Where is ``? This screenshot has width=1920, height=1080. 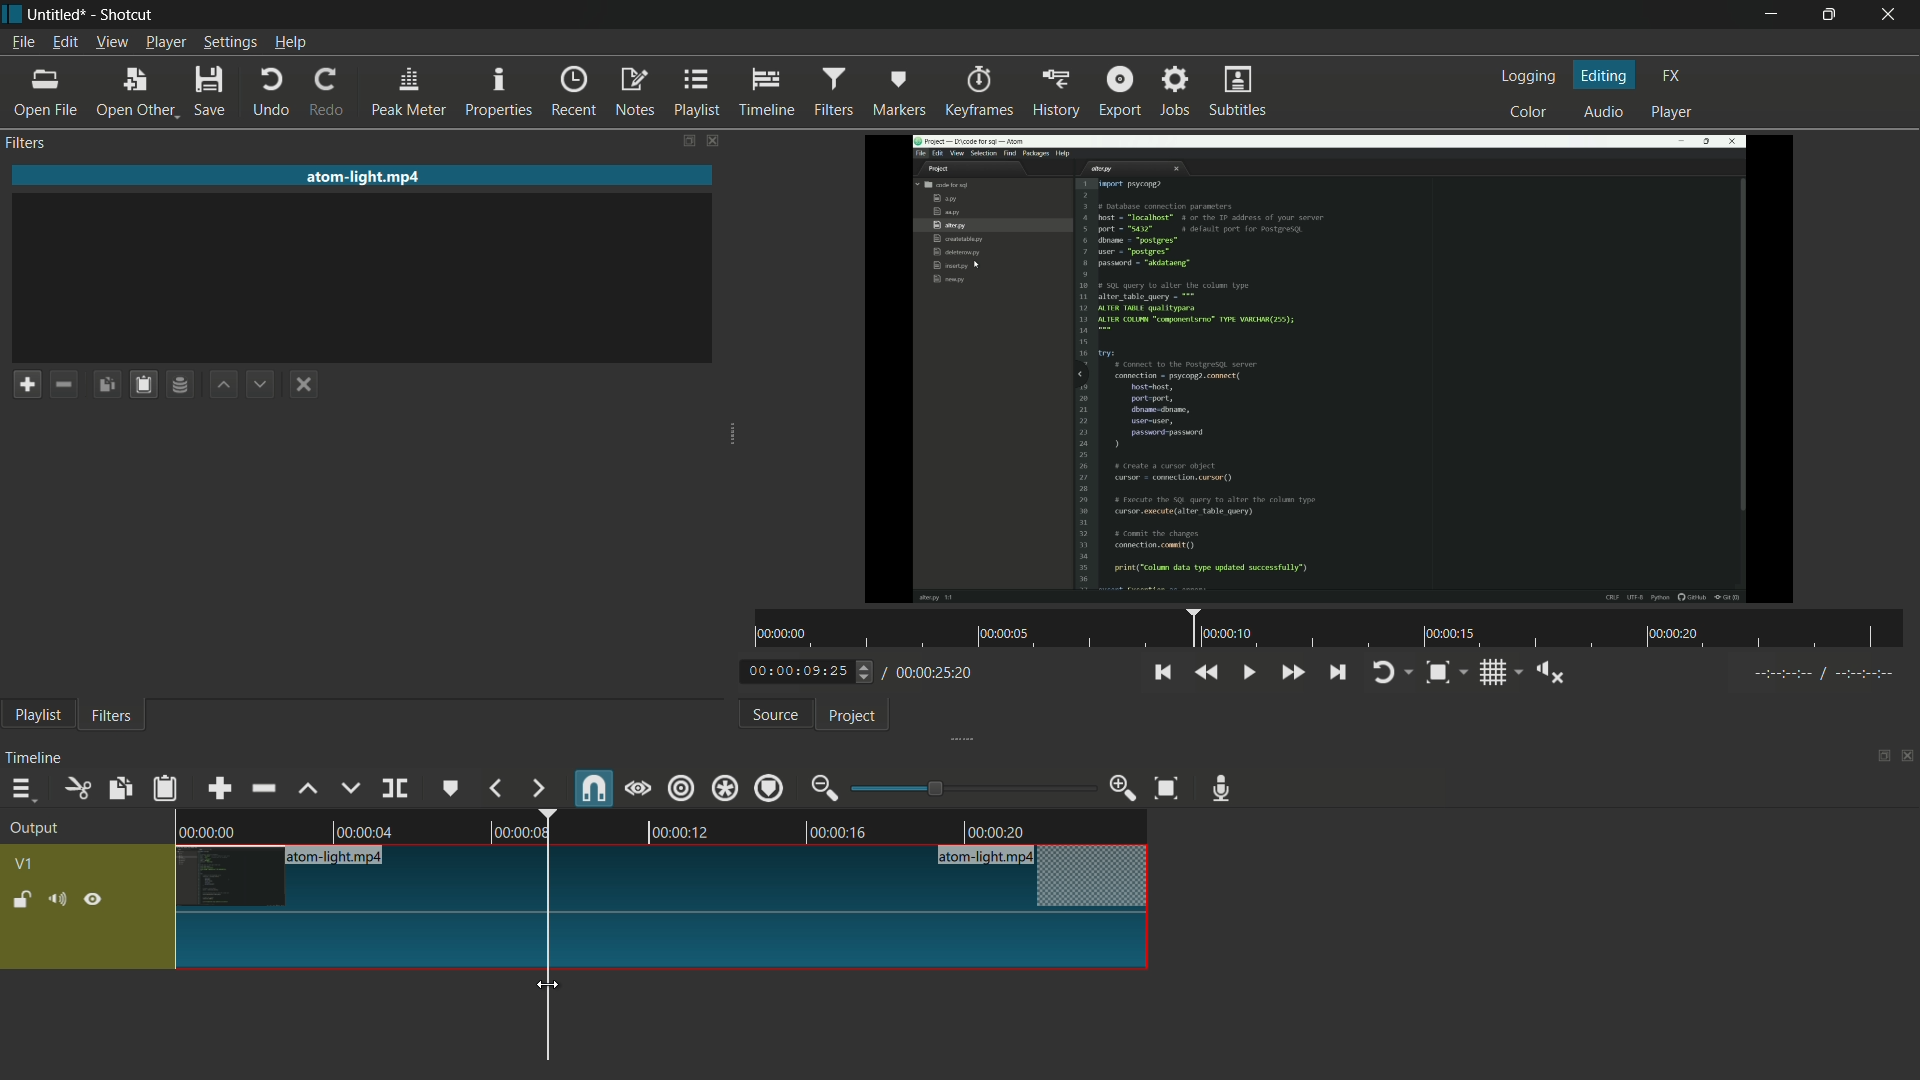
 is located at coordinates (1818, 677).